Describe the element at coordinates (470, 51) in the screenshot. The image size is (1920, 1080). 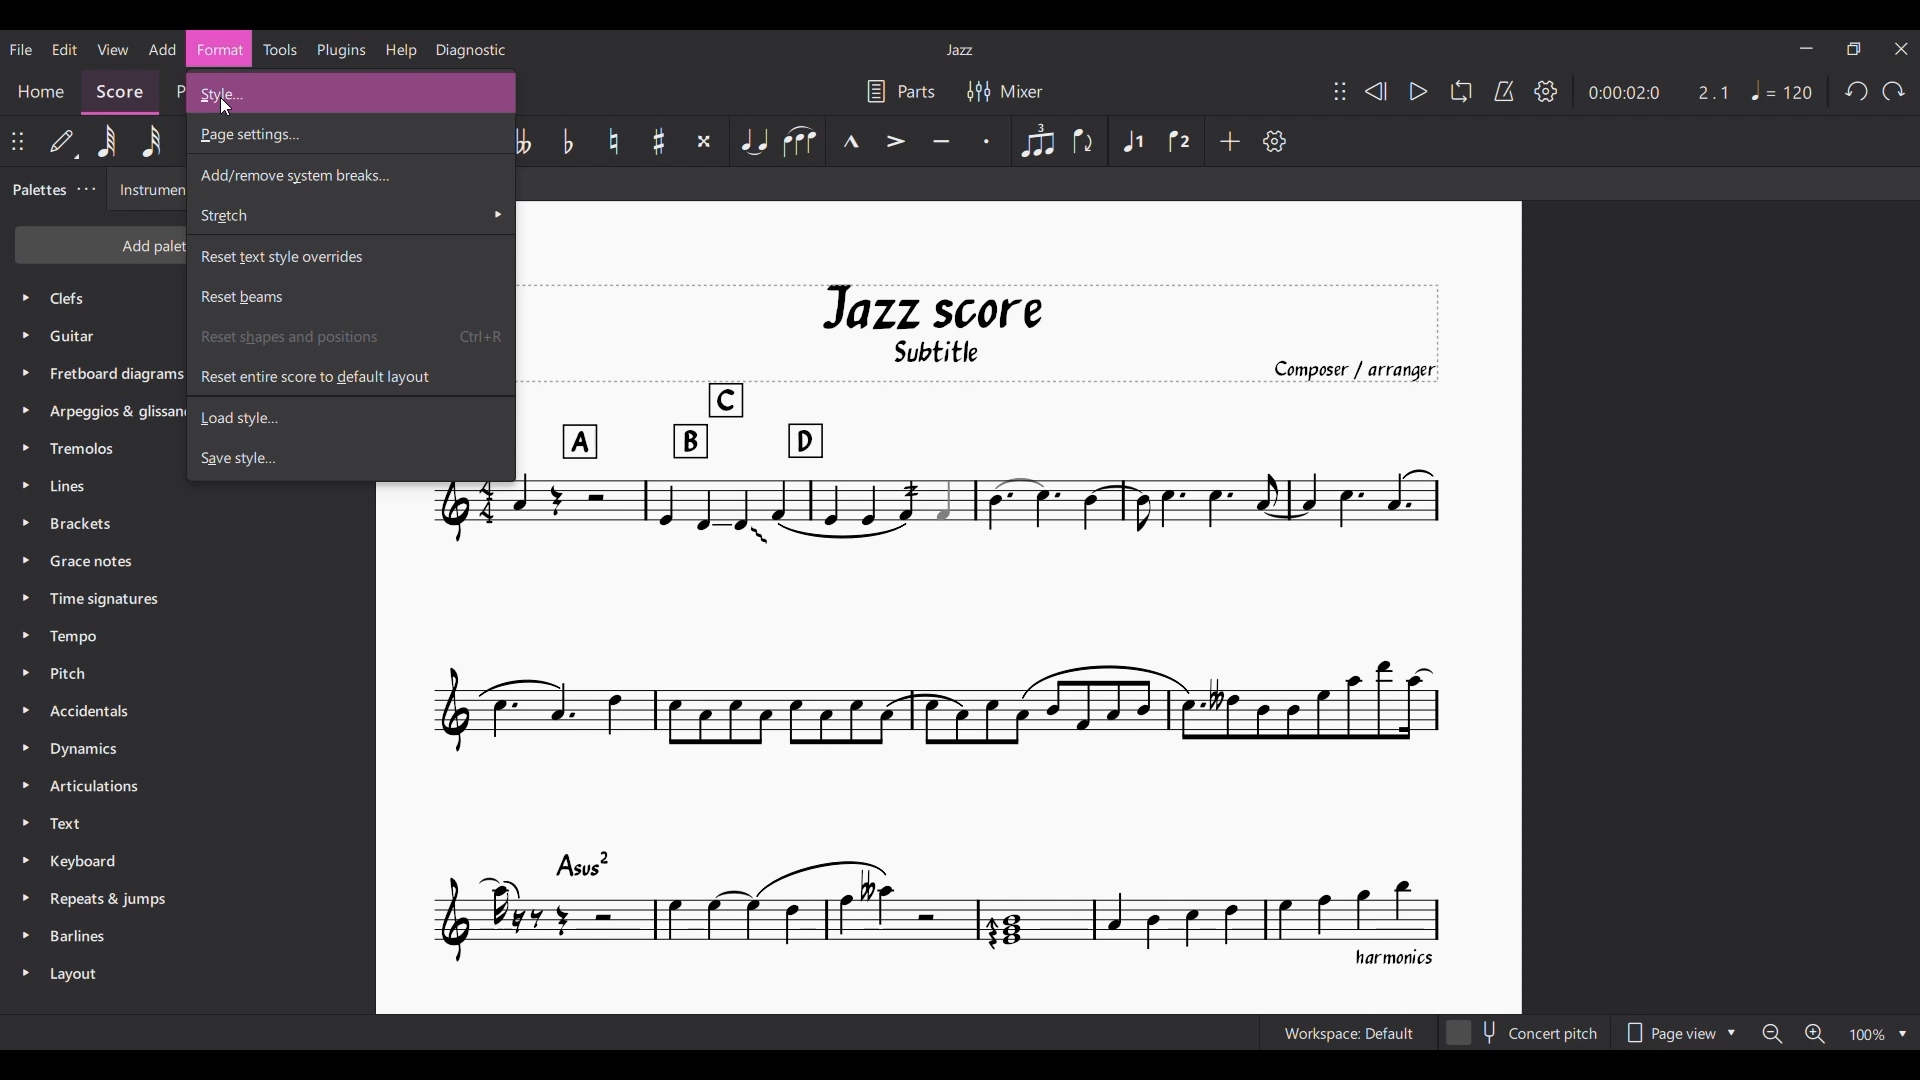
I see `Diagnostic menu` at that location.